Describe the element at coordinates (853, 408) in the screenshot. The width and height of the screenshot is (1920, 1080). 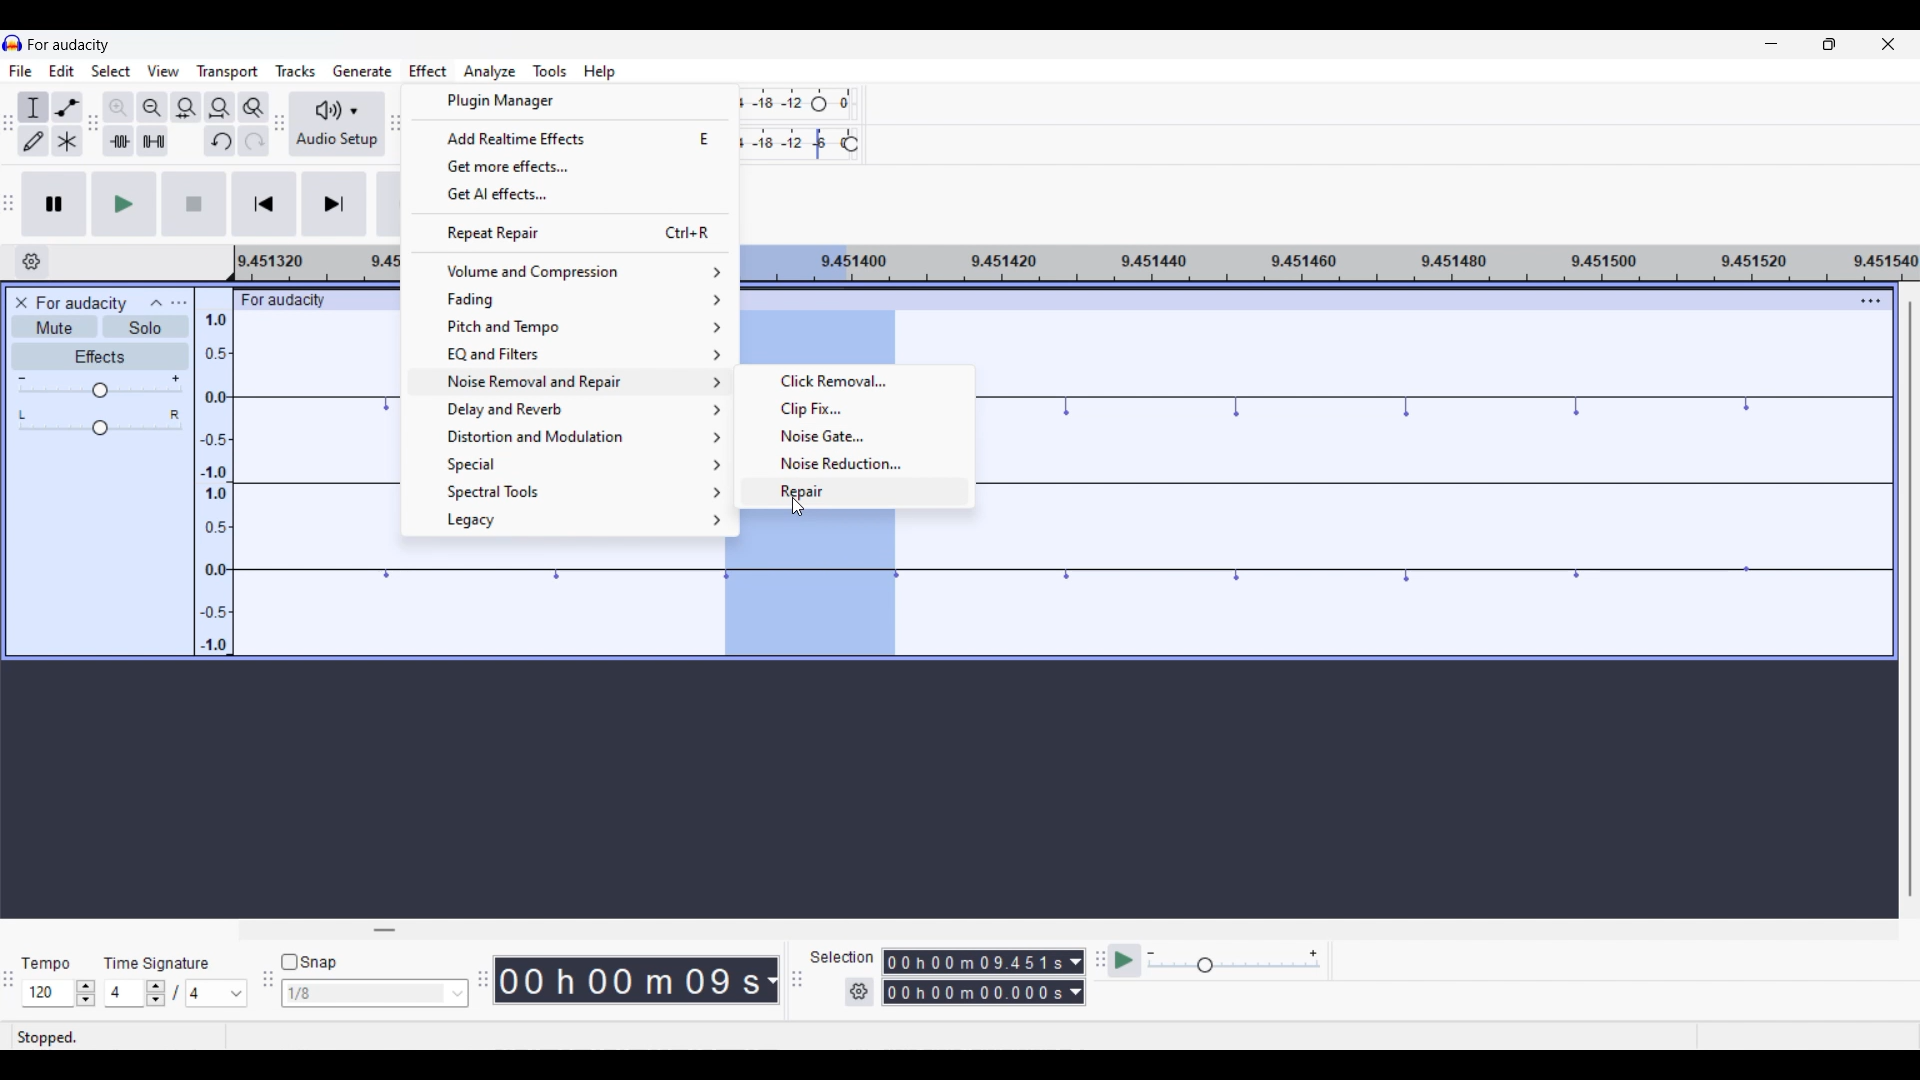
I see `Clip fix` at that location.